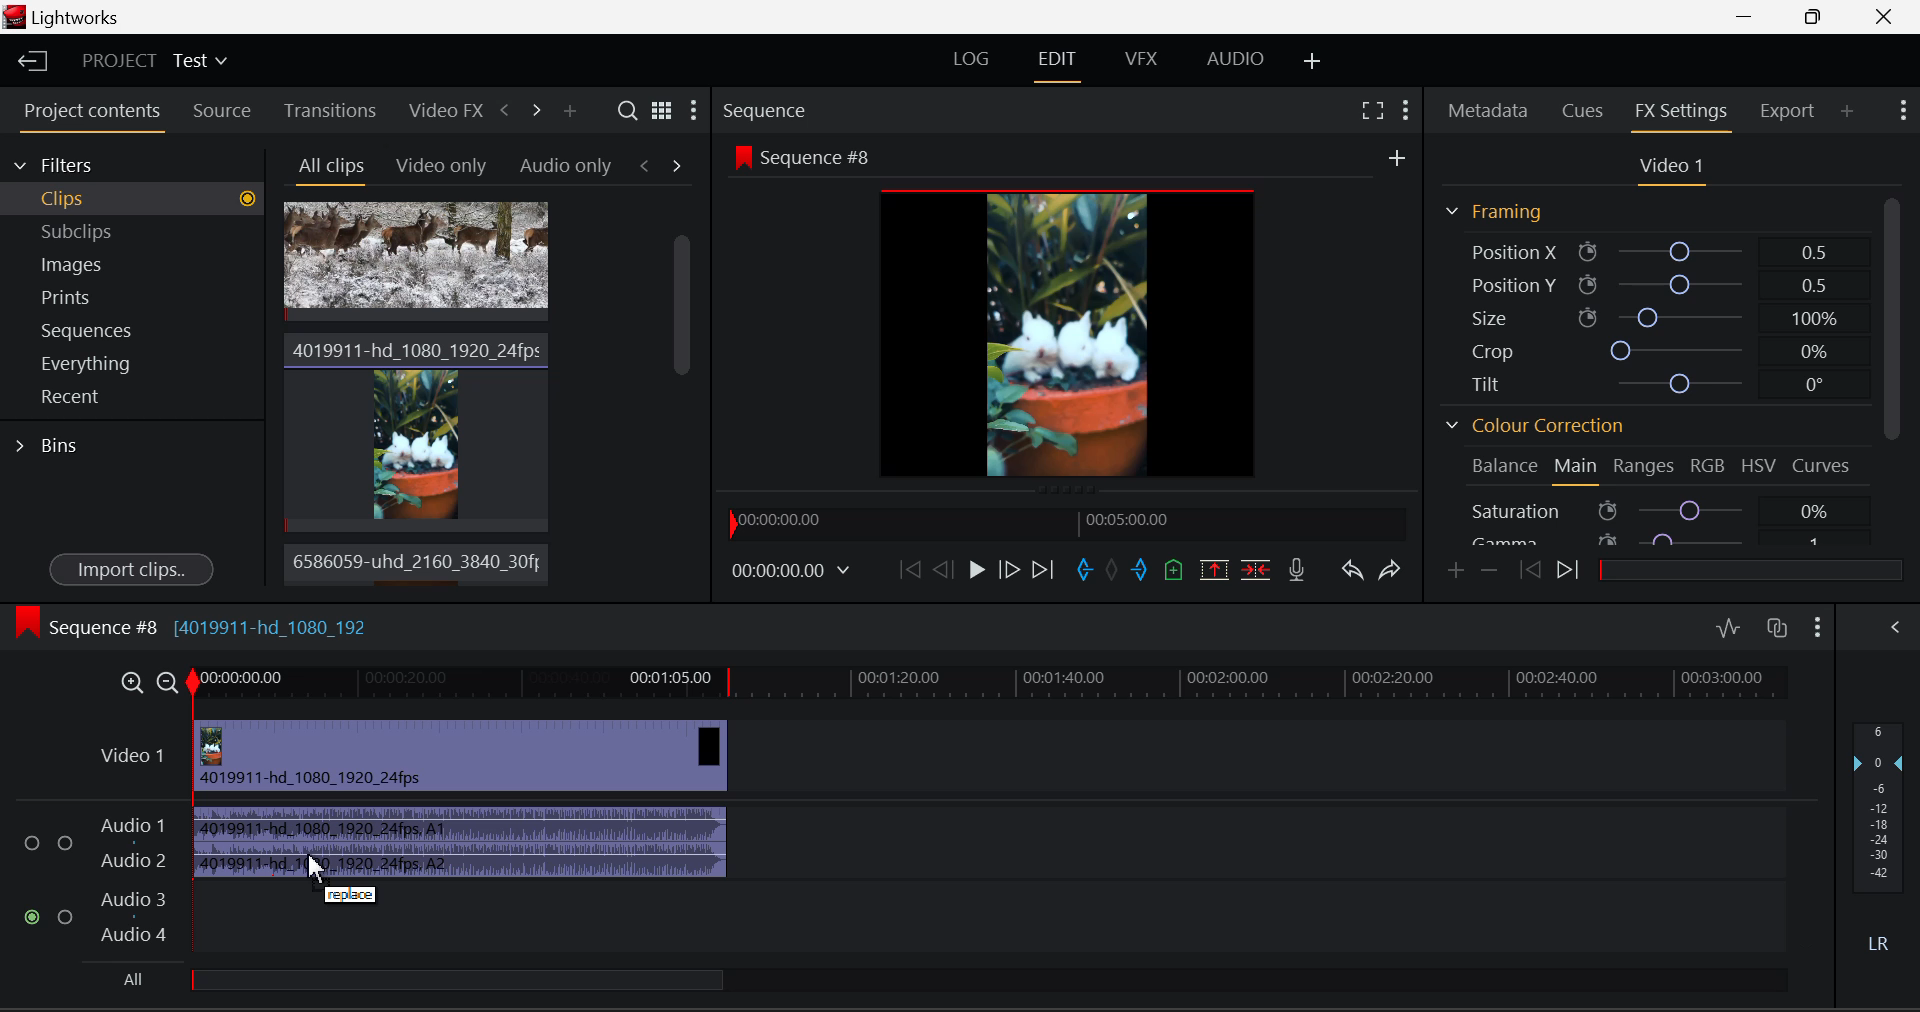 The width and height of the screenshot is (1920, 1012). What do you see at coordinates (910, 568) in the screenshot?
I see `To Start` at bounding box center [910, 568].